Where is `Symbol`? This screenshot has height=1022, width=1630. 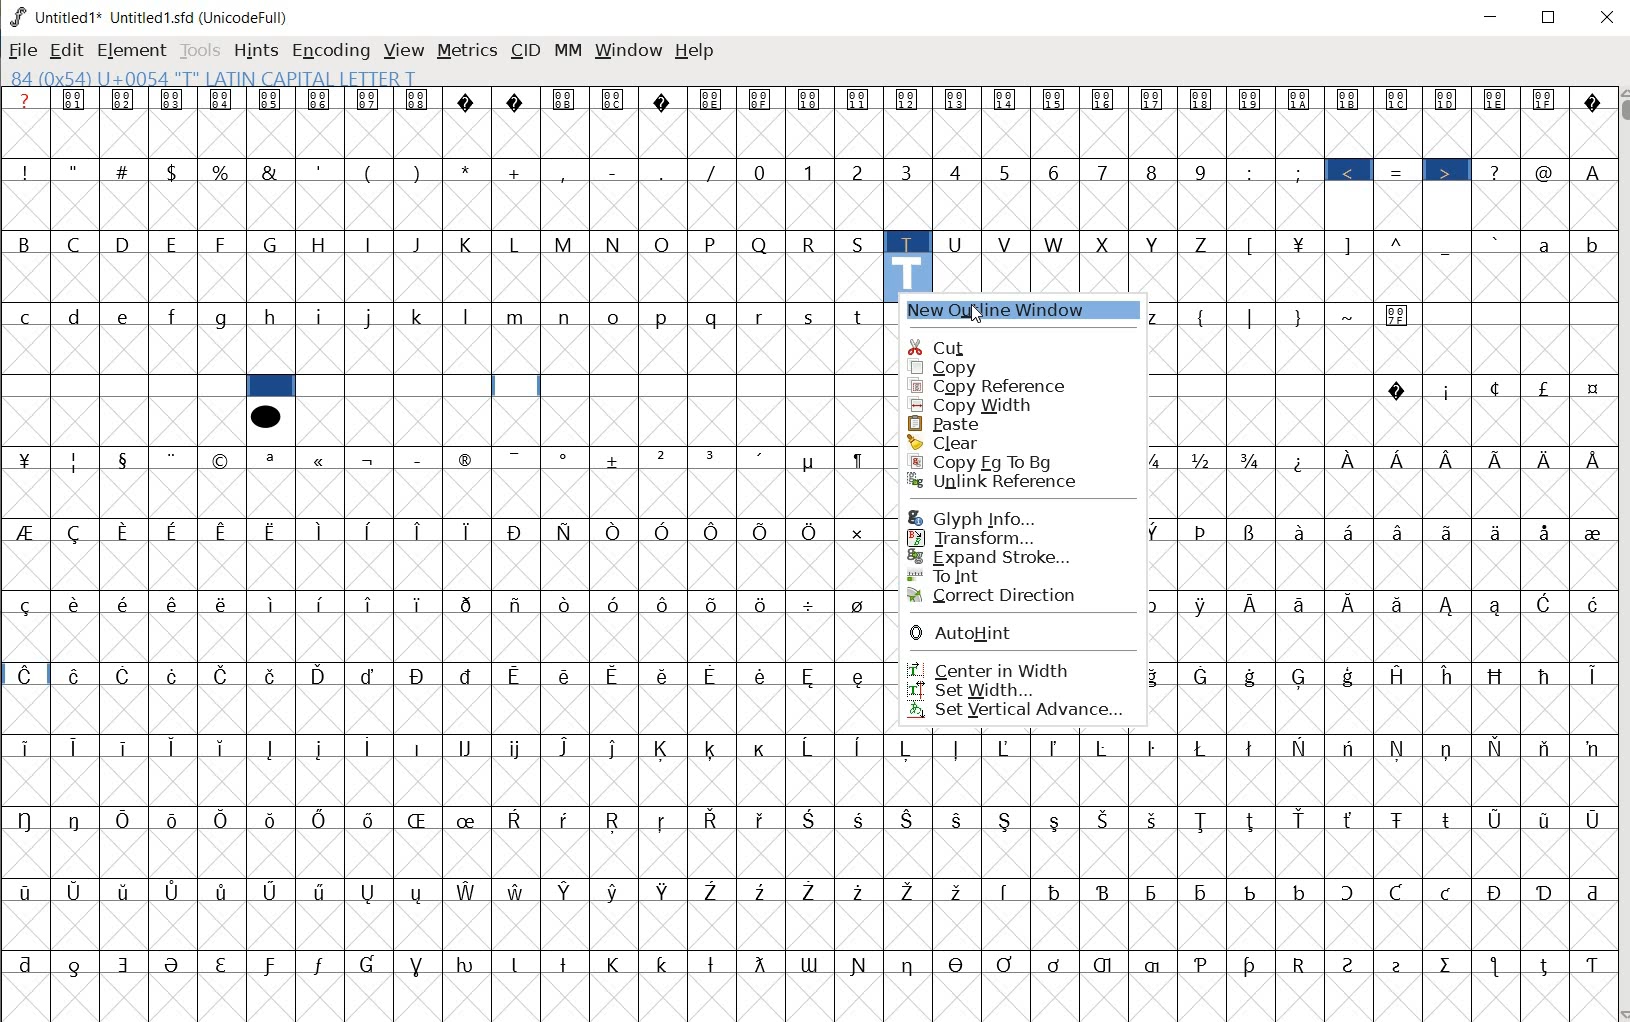
Symbol is located at coordinates (1351, 963).